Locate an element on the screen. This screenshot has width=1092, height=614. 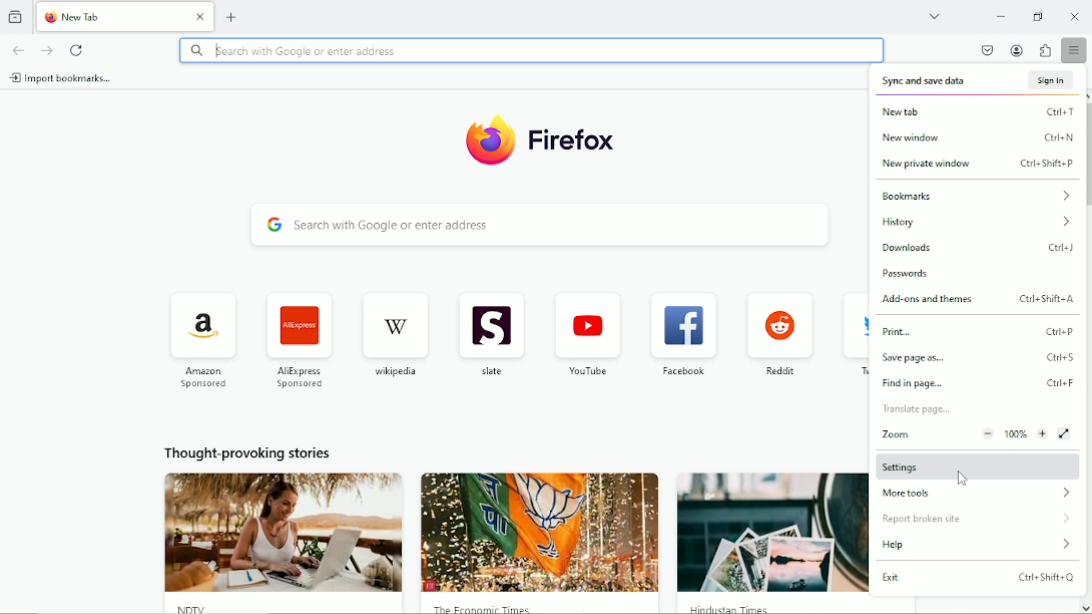
go forward is located at coordinates (47, 51).